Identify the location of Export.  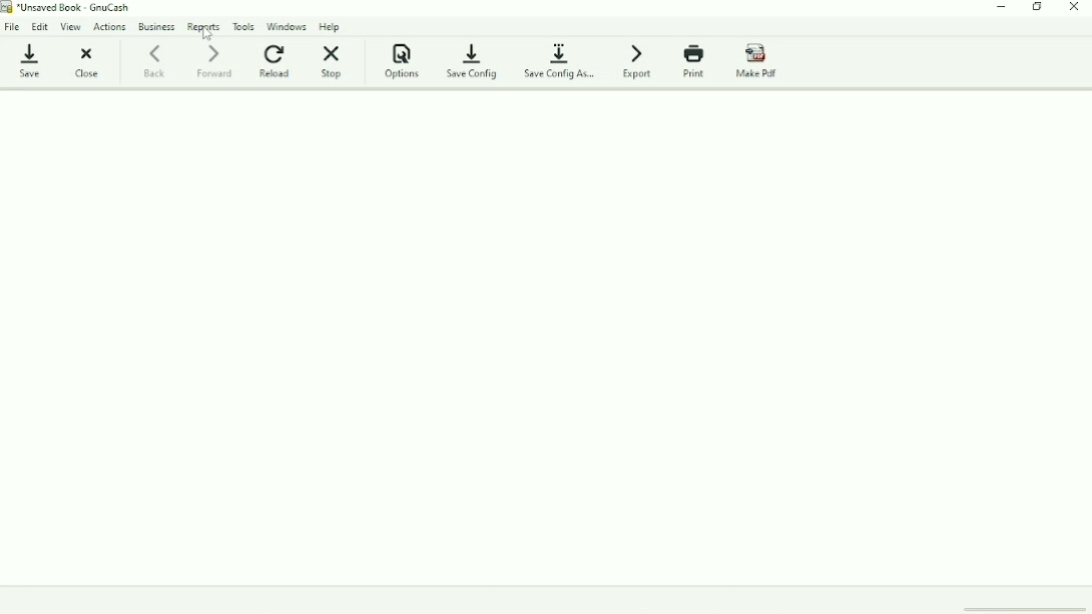
(640, 60).